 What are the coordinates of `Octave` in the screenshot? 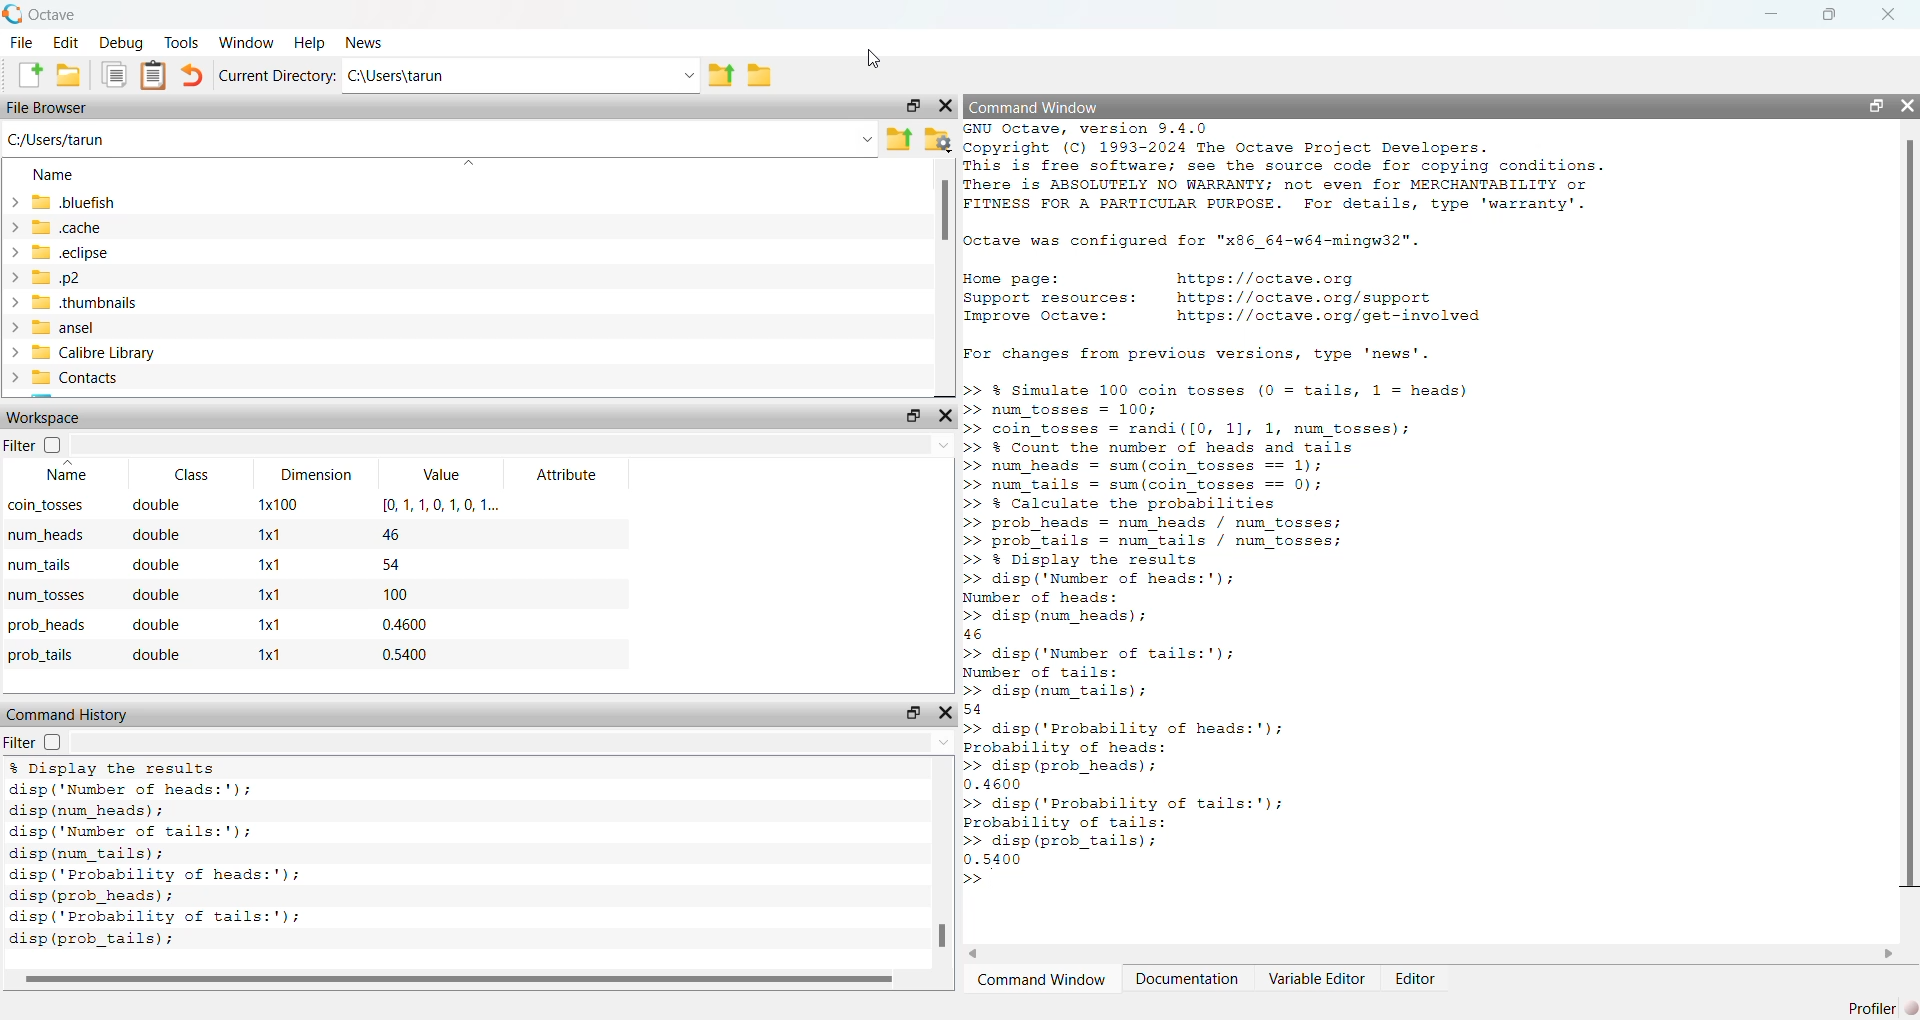 It's located at (51, 15).